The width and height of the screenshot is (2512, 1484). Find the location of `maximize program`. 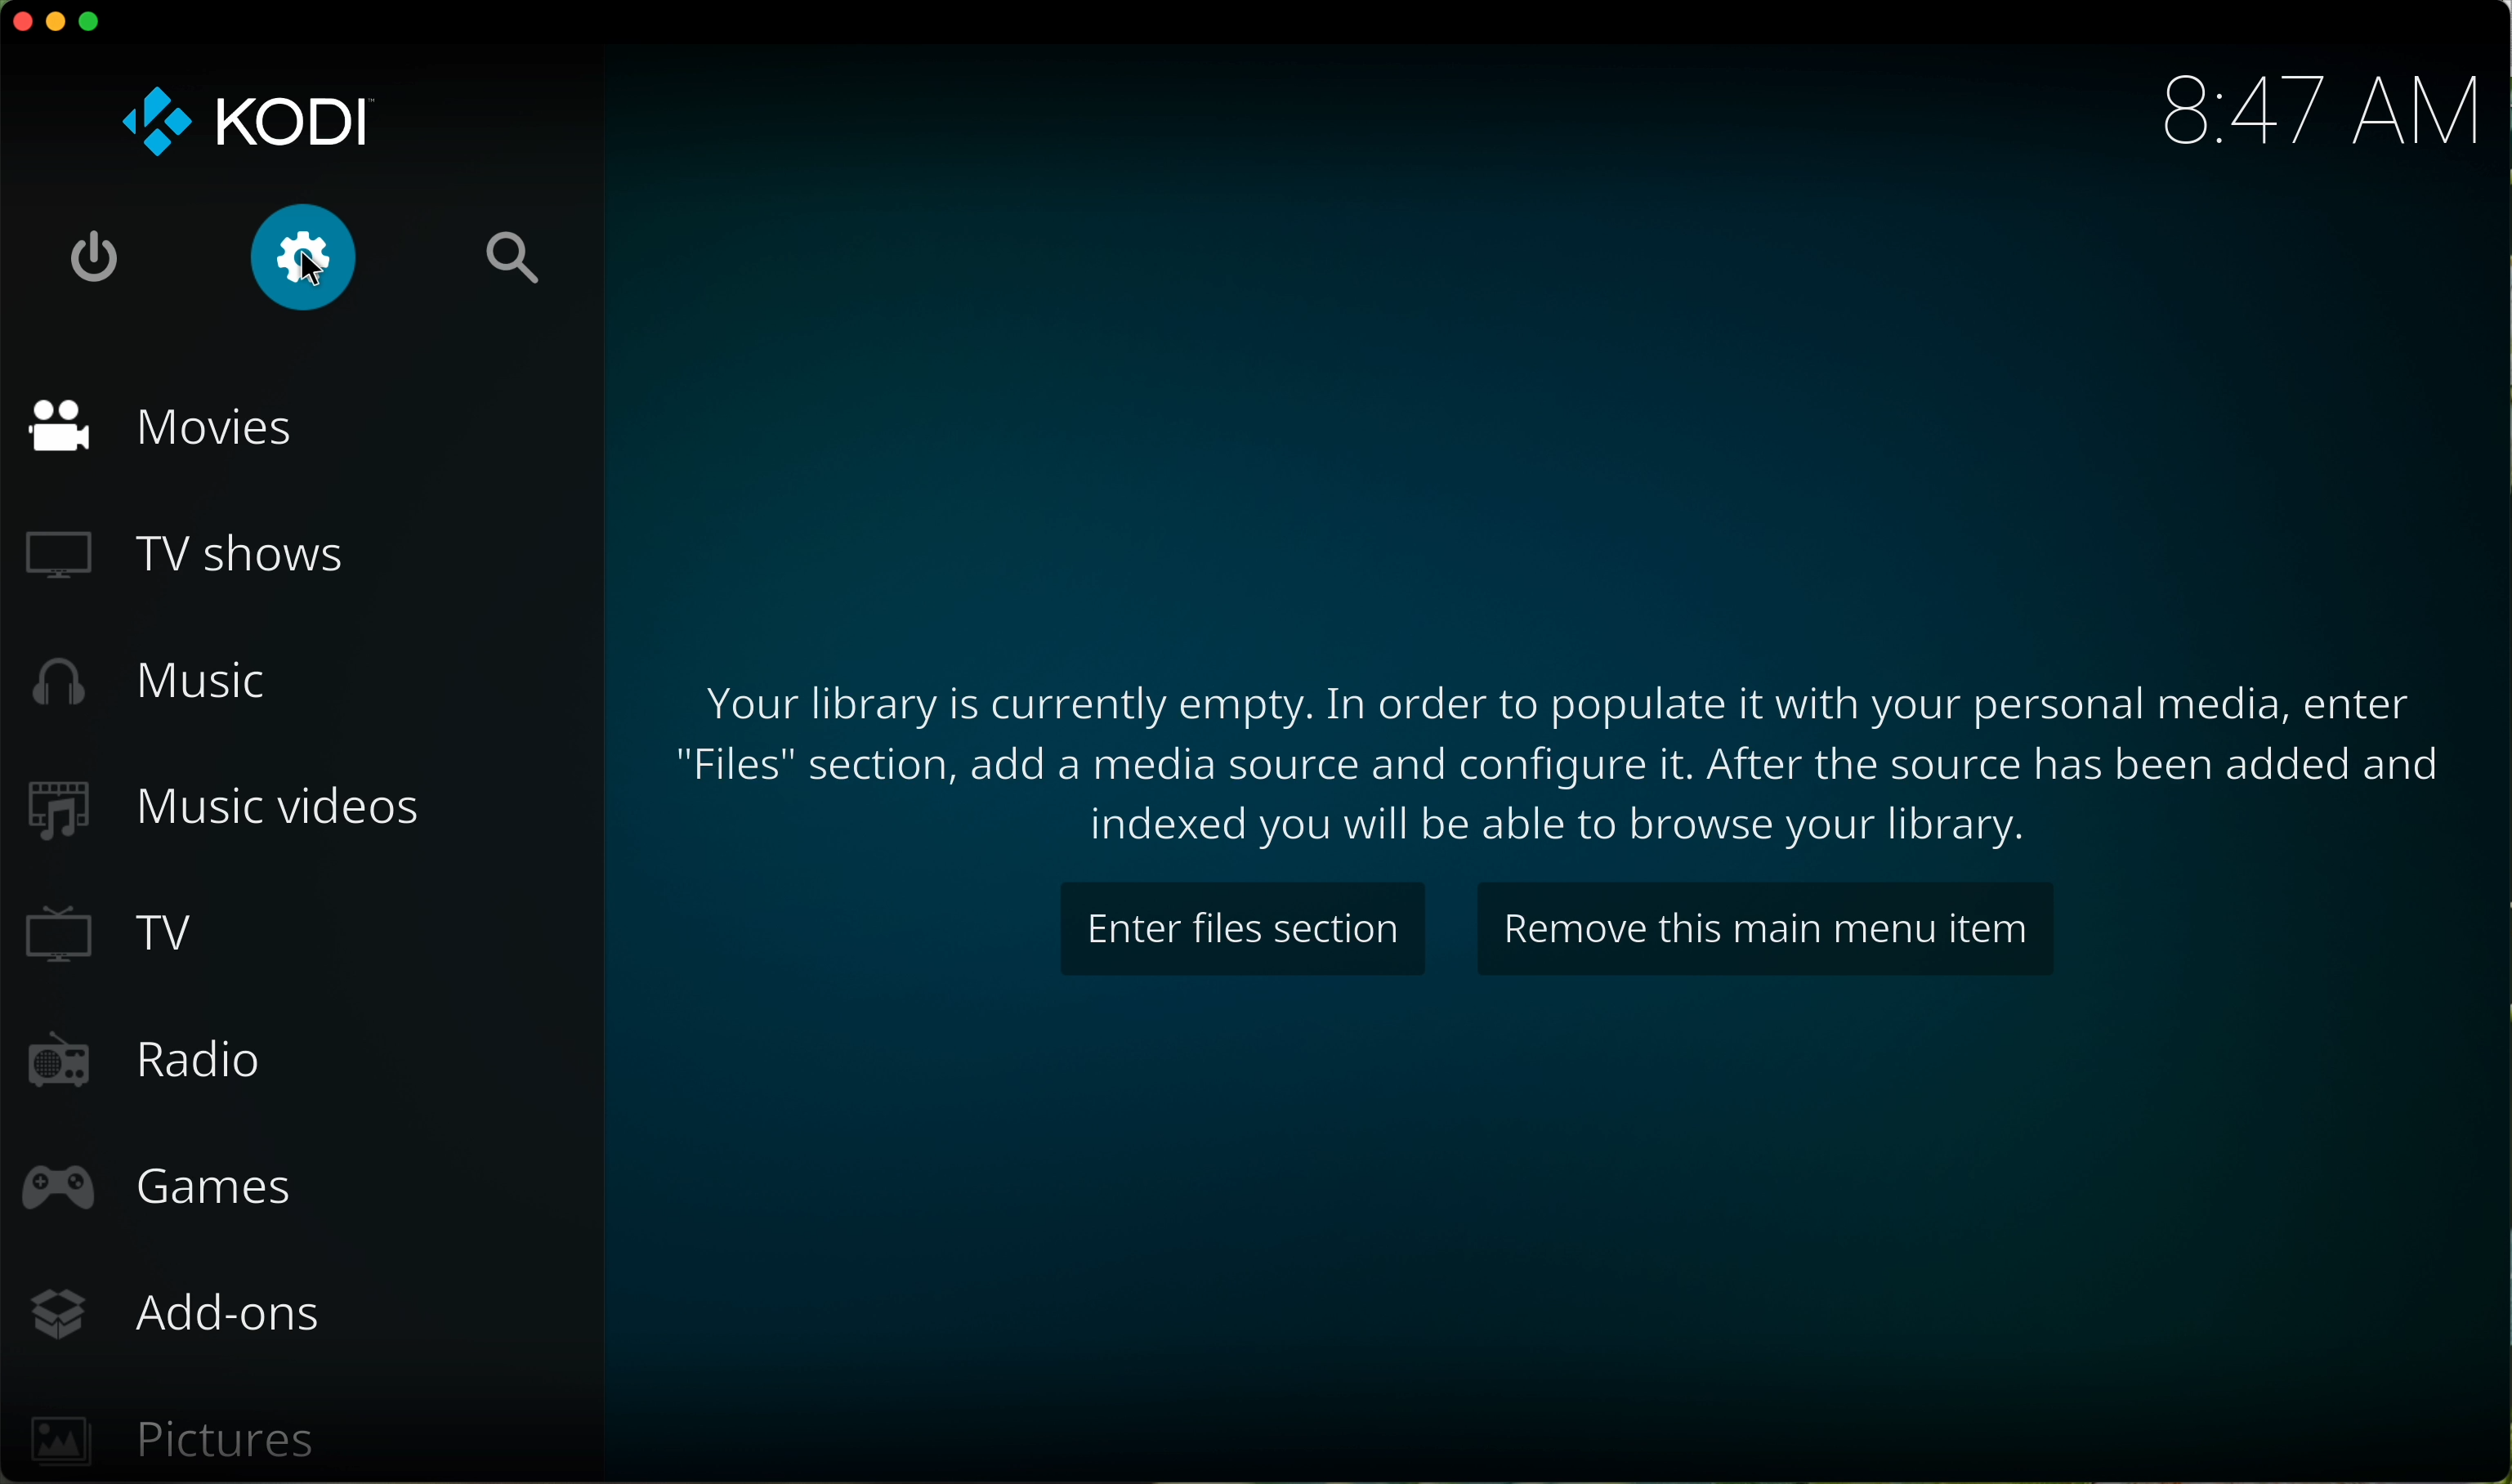

maximize program is located at coordinates (92, 24).